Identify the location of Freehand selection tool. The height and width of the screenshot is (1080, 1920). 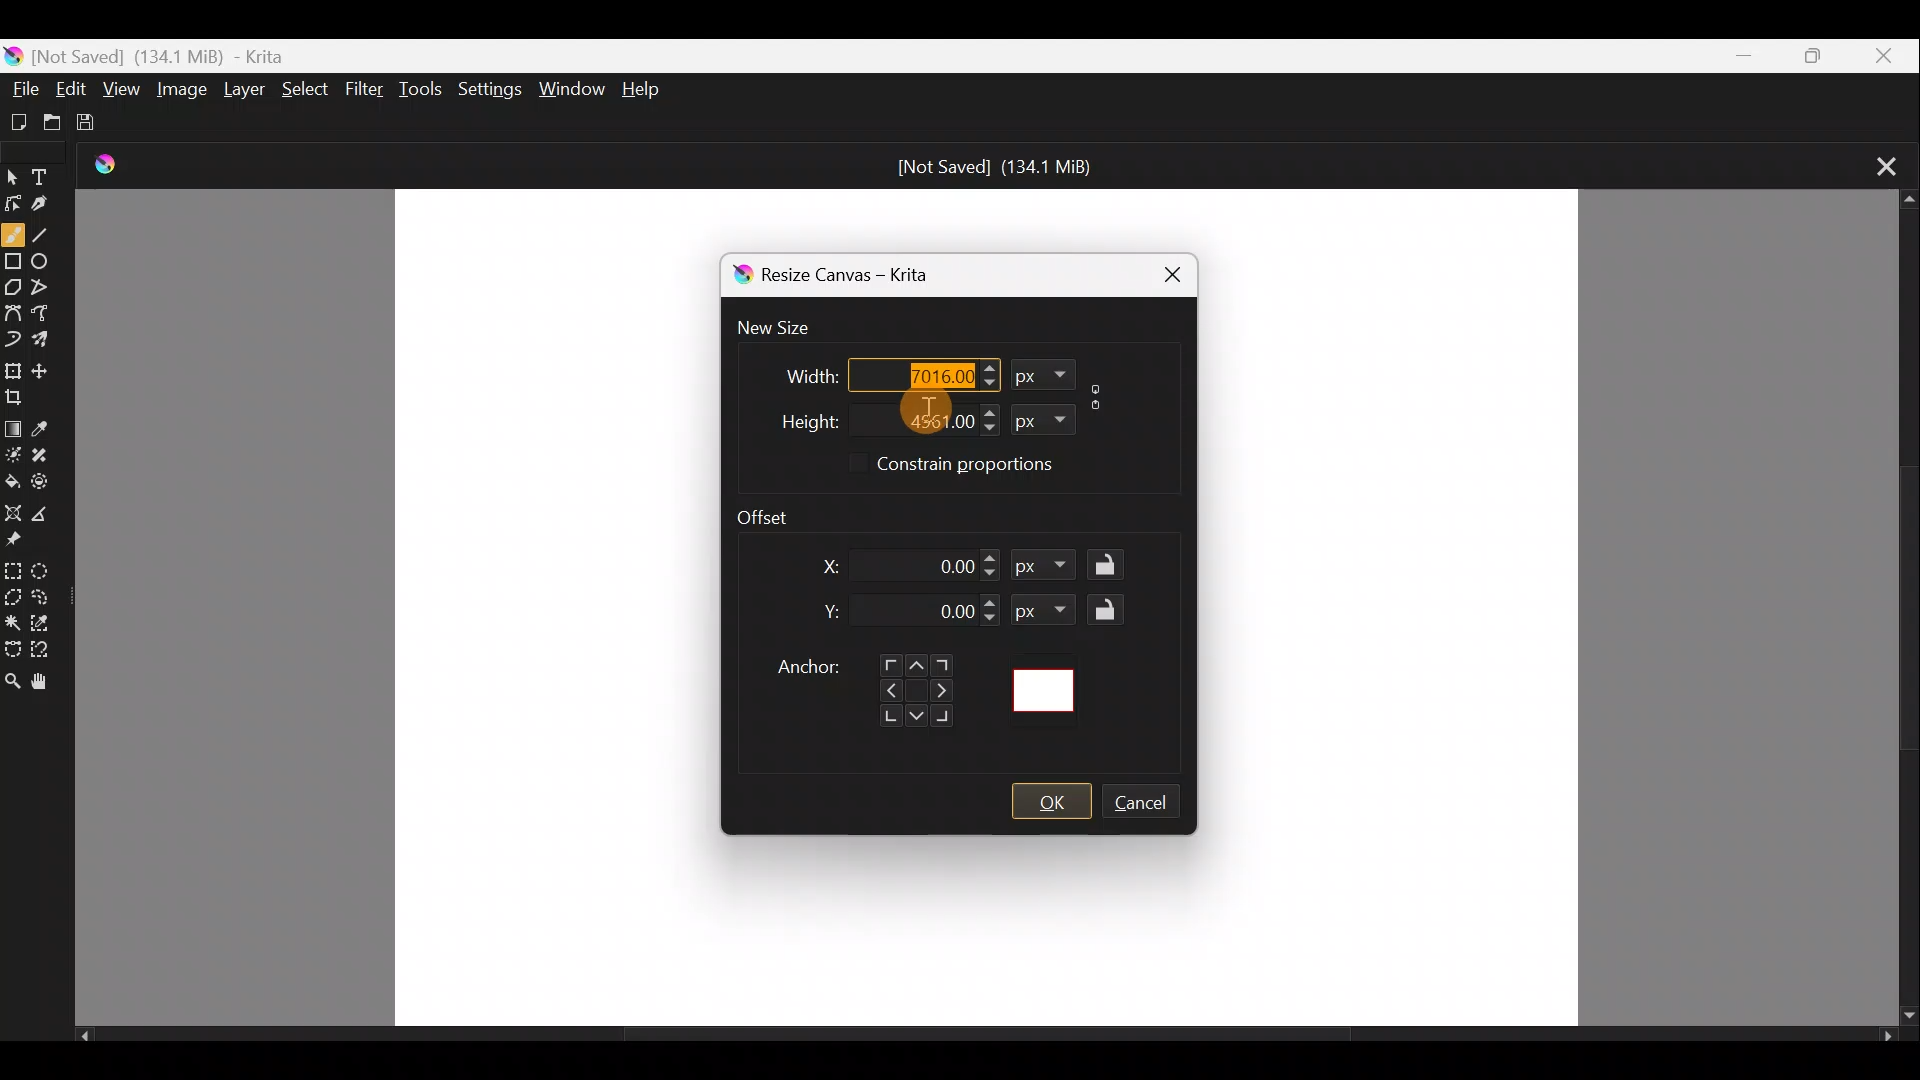
(47, 593).